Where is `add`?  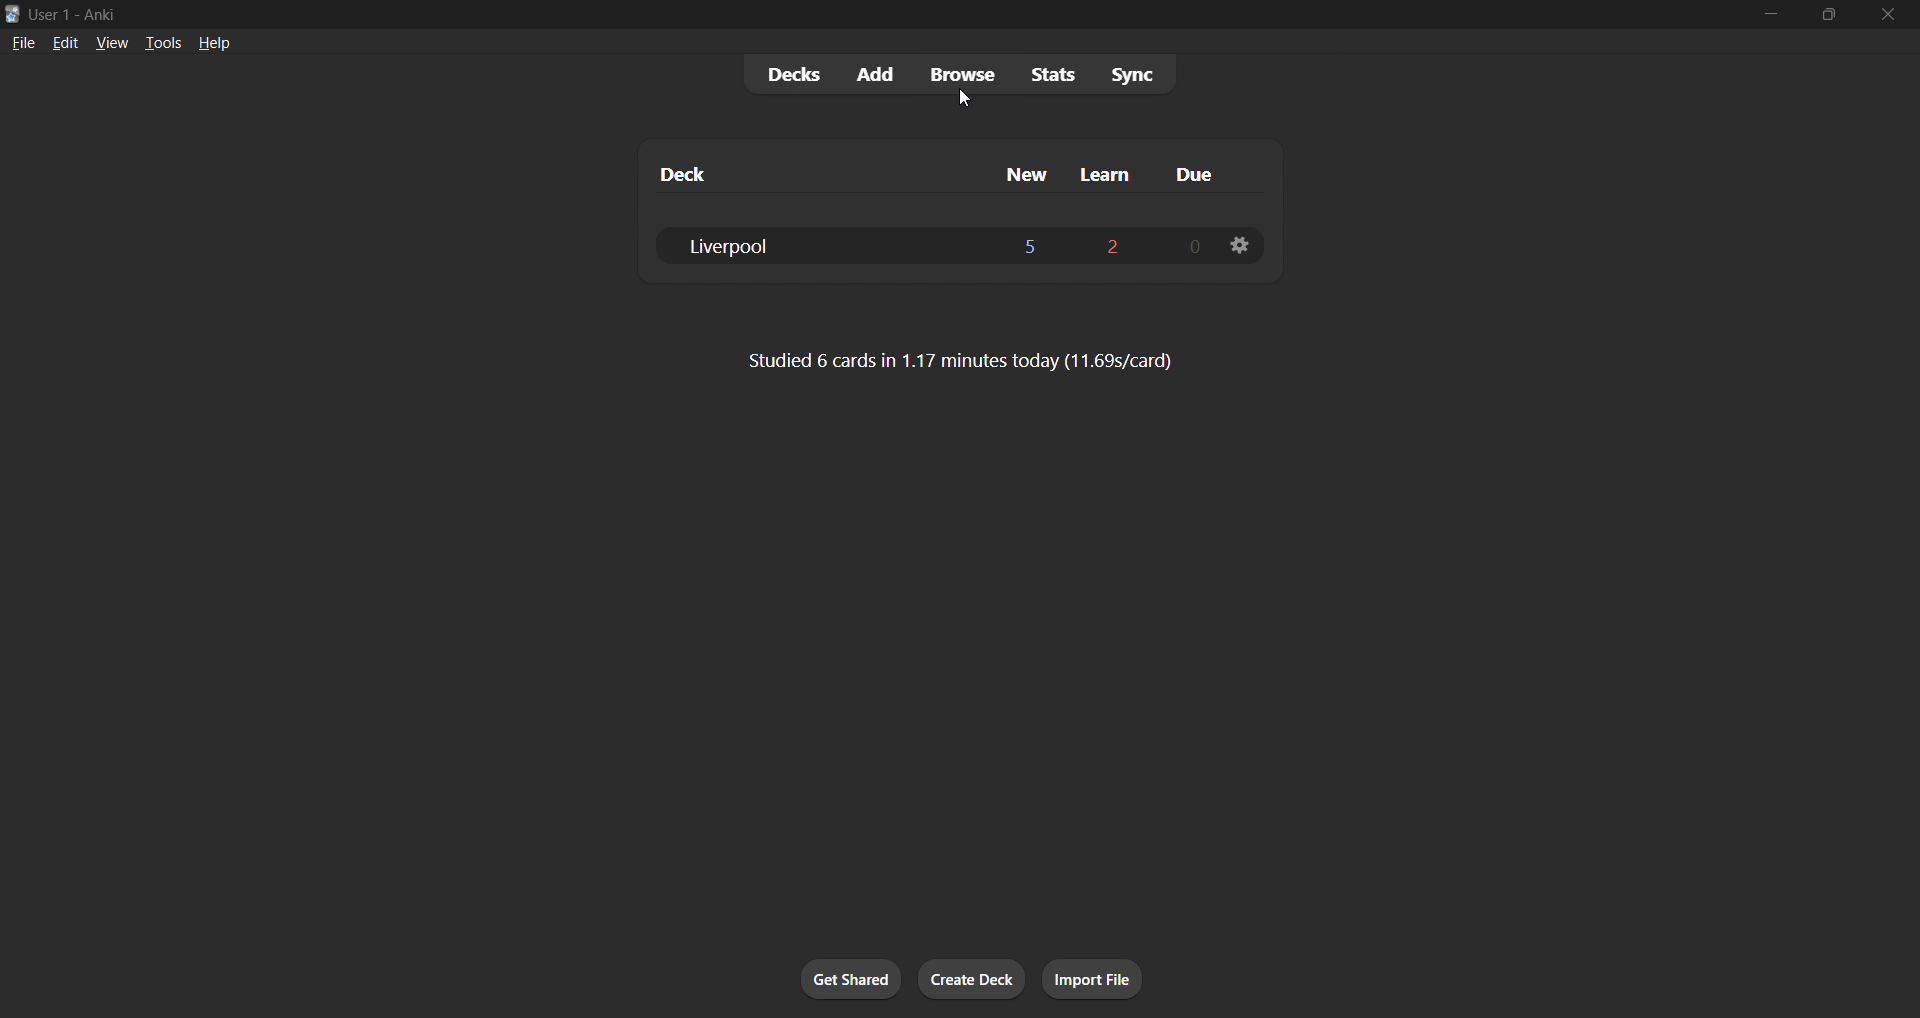
add is located at coordinates (878, 73).